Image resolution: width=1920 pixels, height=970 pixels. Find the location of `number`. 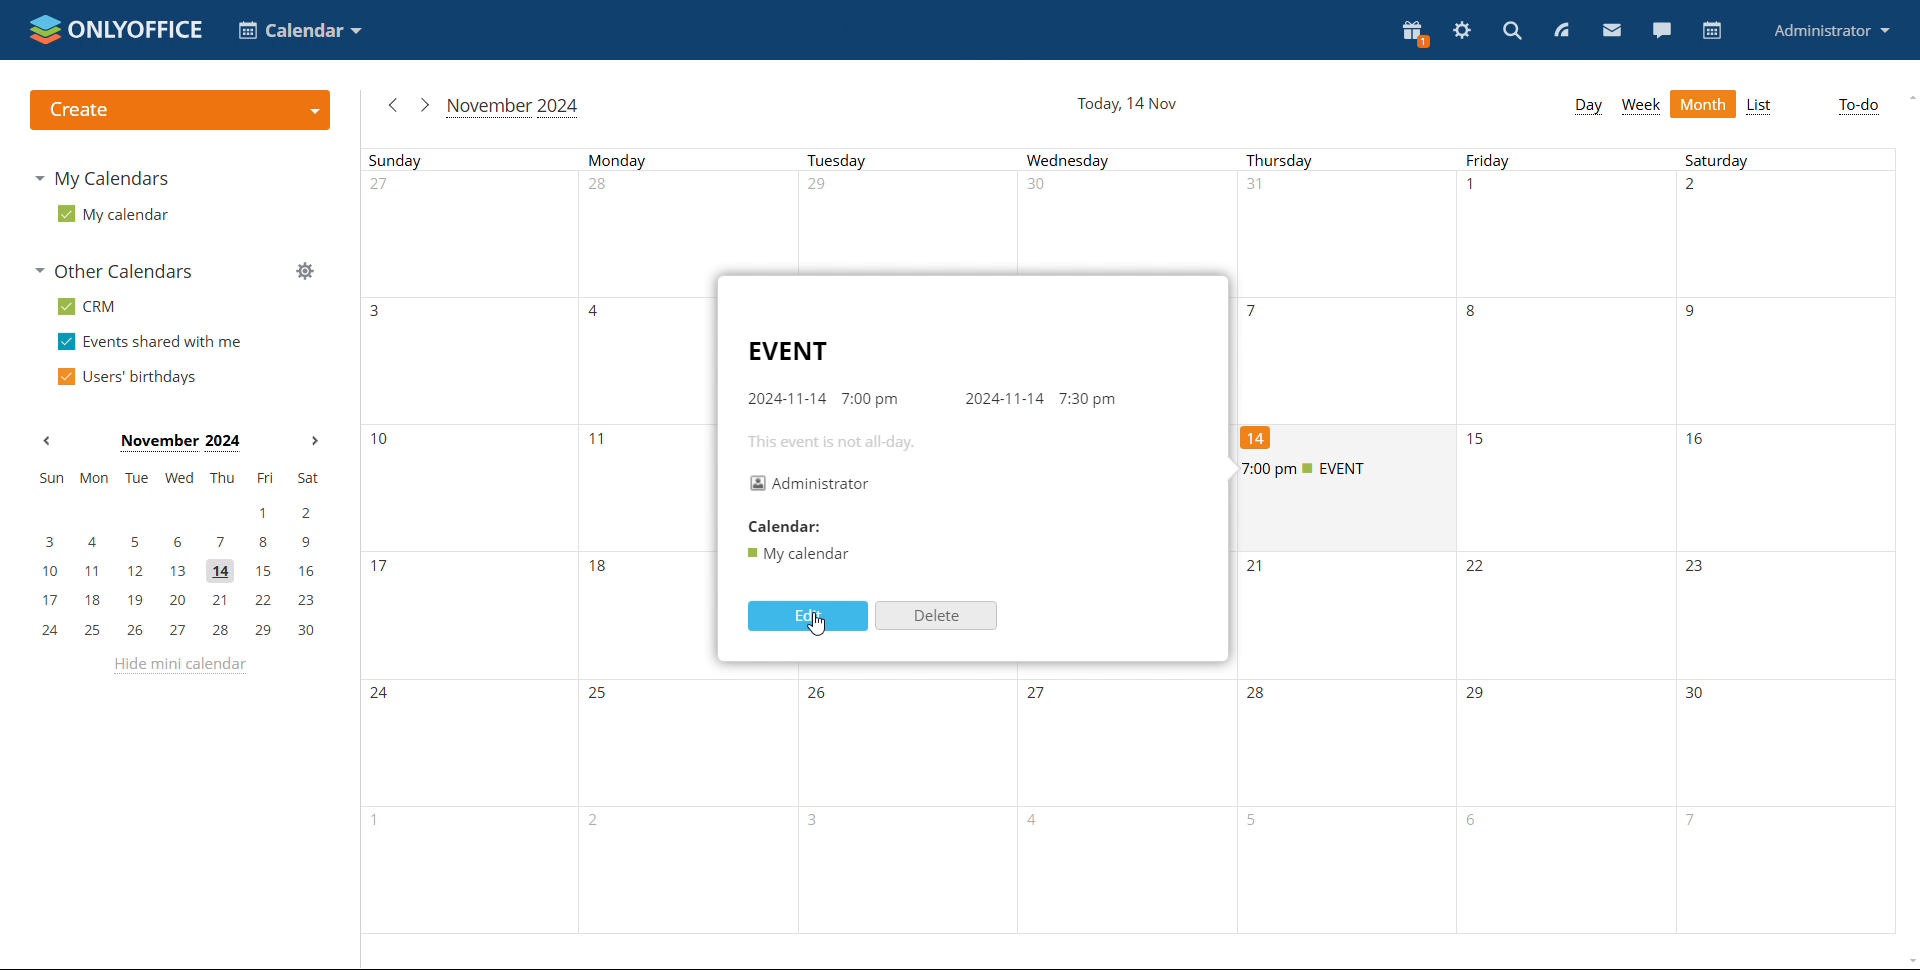

number is located at coordinates (1045, 191).